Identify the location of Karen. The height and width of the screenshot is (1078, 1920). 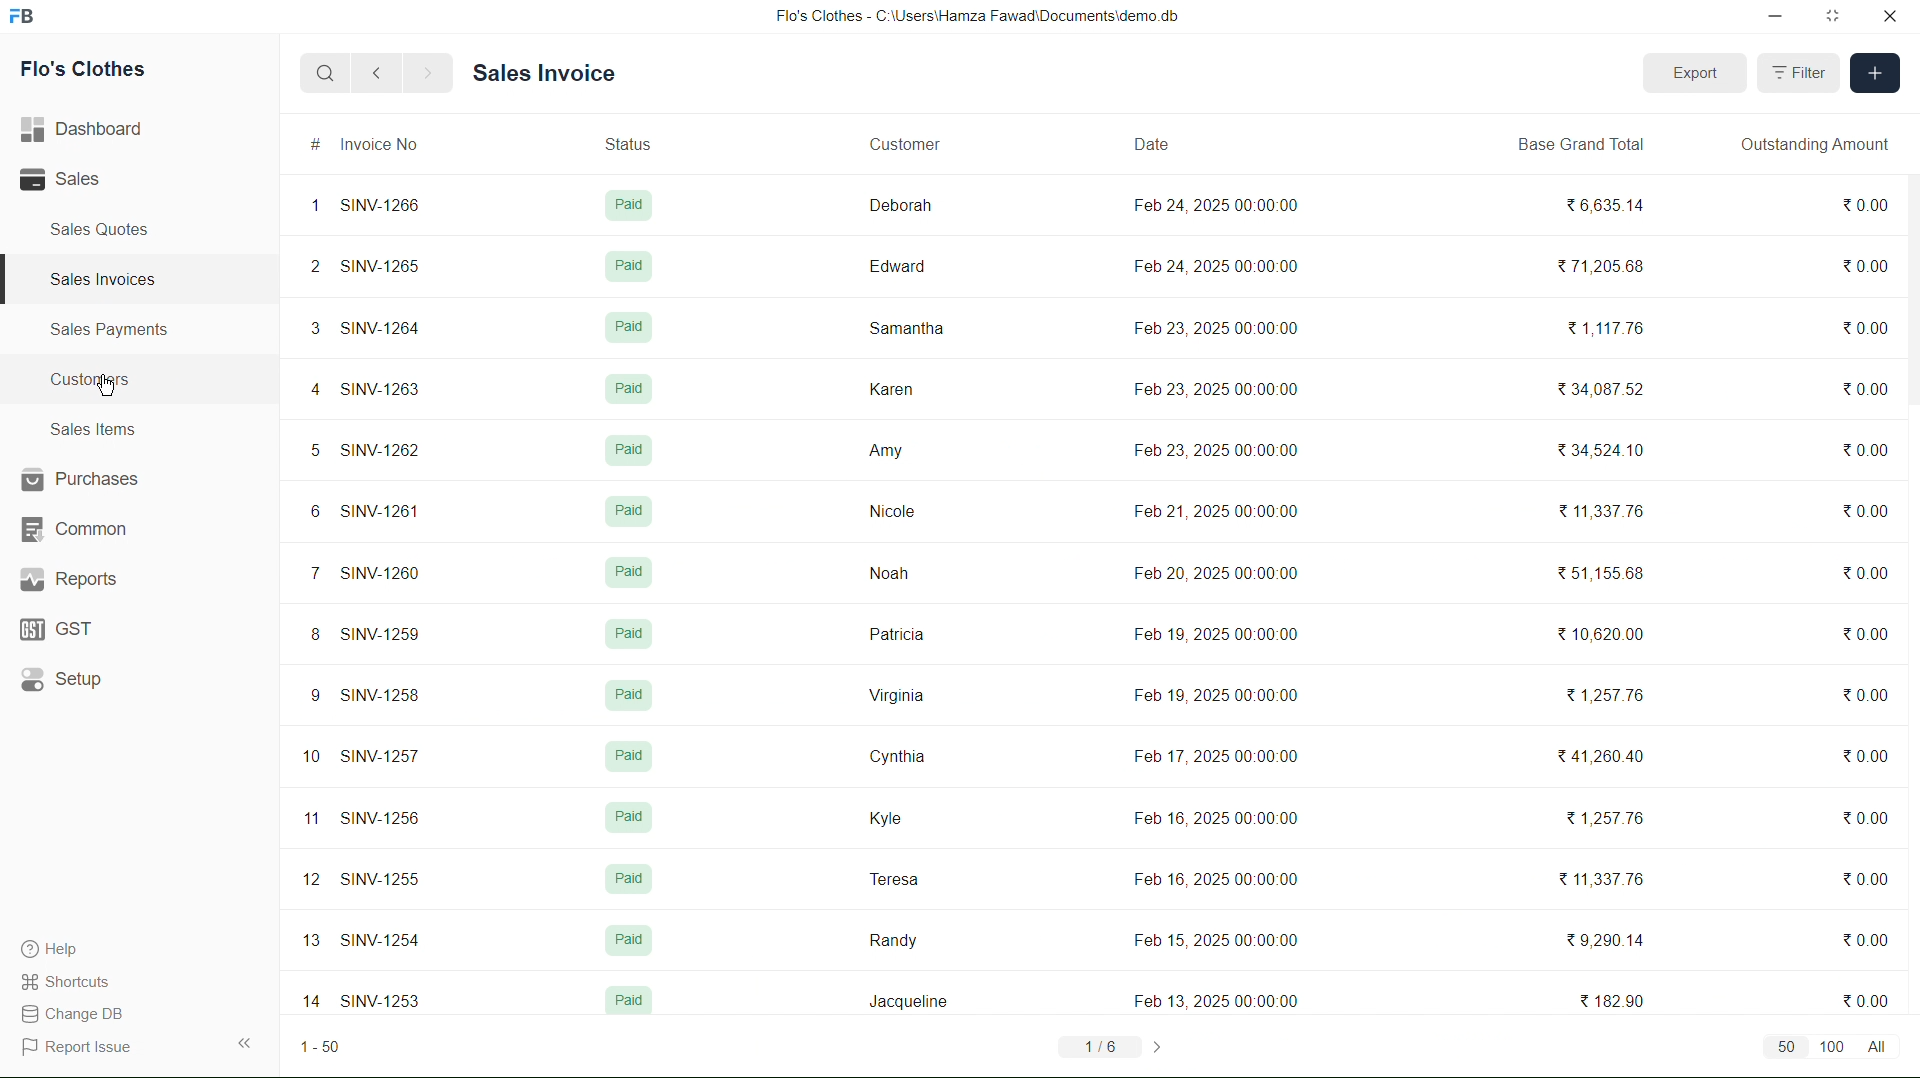
(890, 387).